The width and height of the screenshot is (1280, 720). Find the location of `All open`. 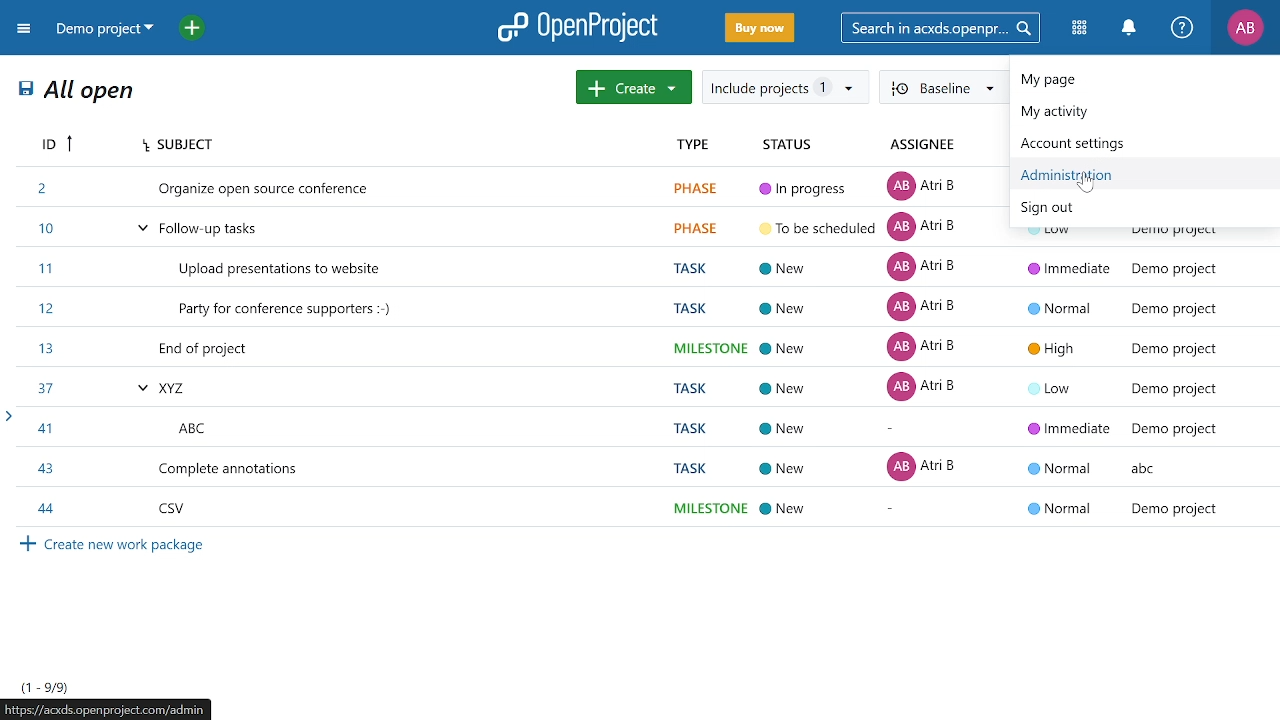

All open is located at coordinates (78, 93).